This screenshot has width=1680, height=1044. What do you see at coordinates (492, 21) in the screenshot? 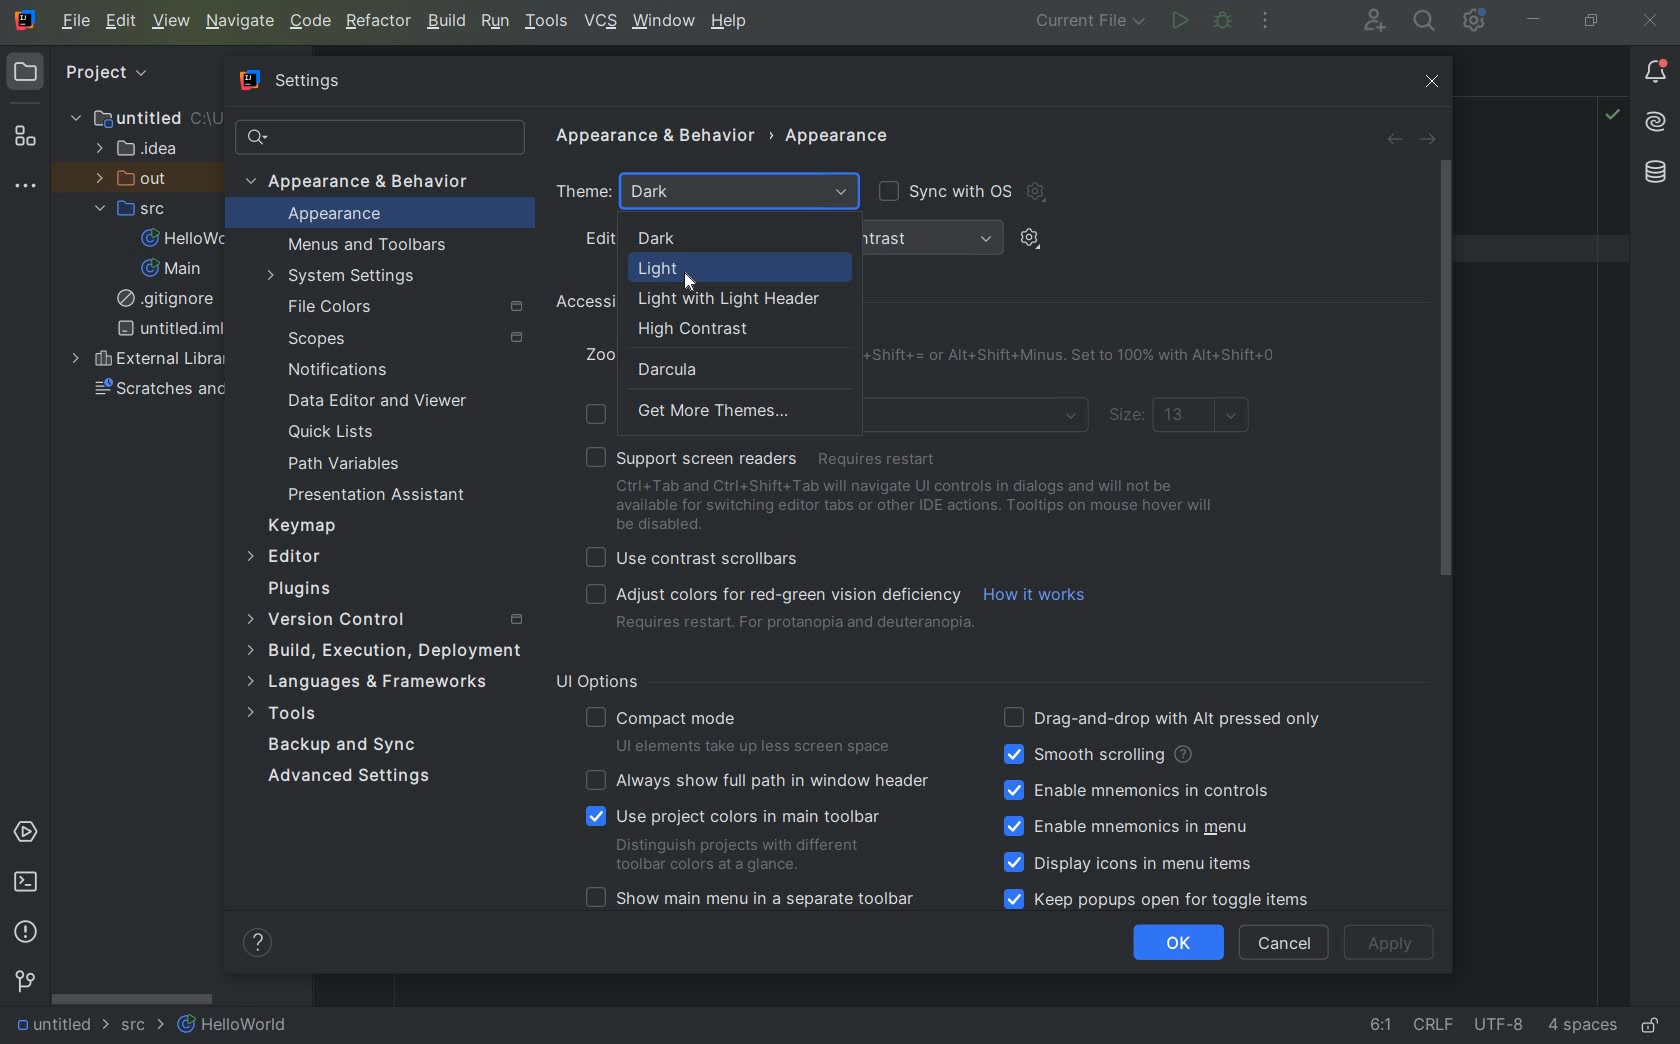
I see `RUN` at bounding box center [492, 21].